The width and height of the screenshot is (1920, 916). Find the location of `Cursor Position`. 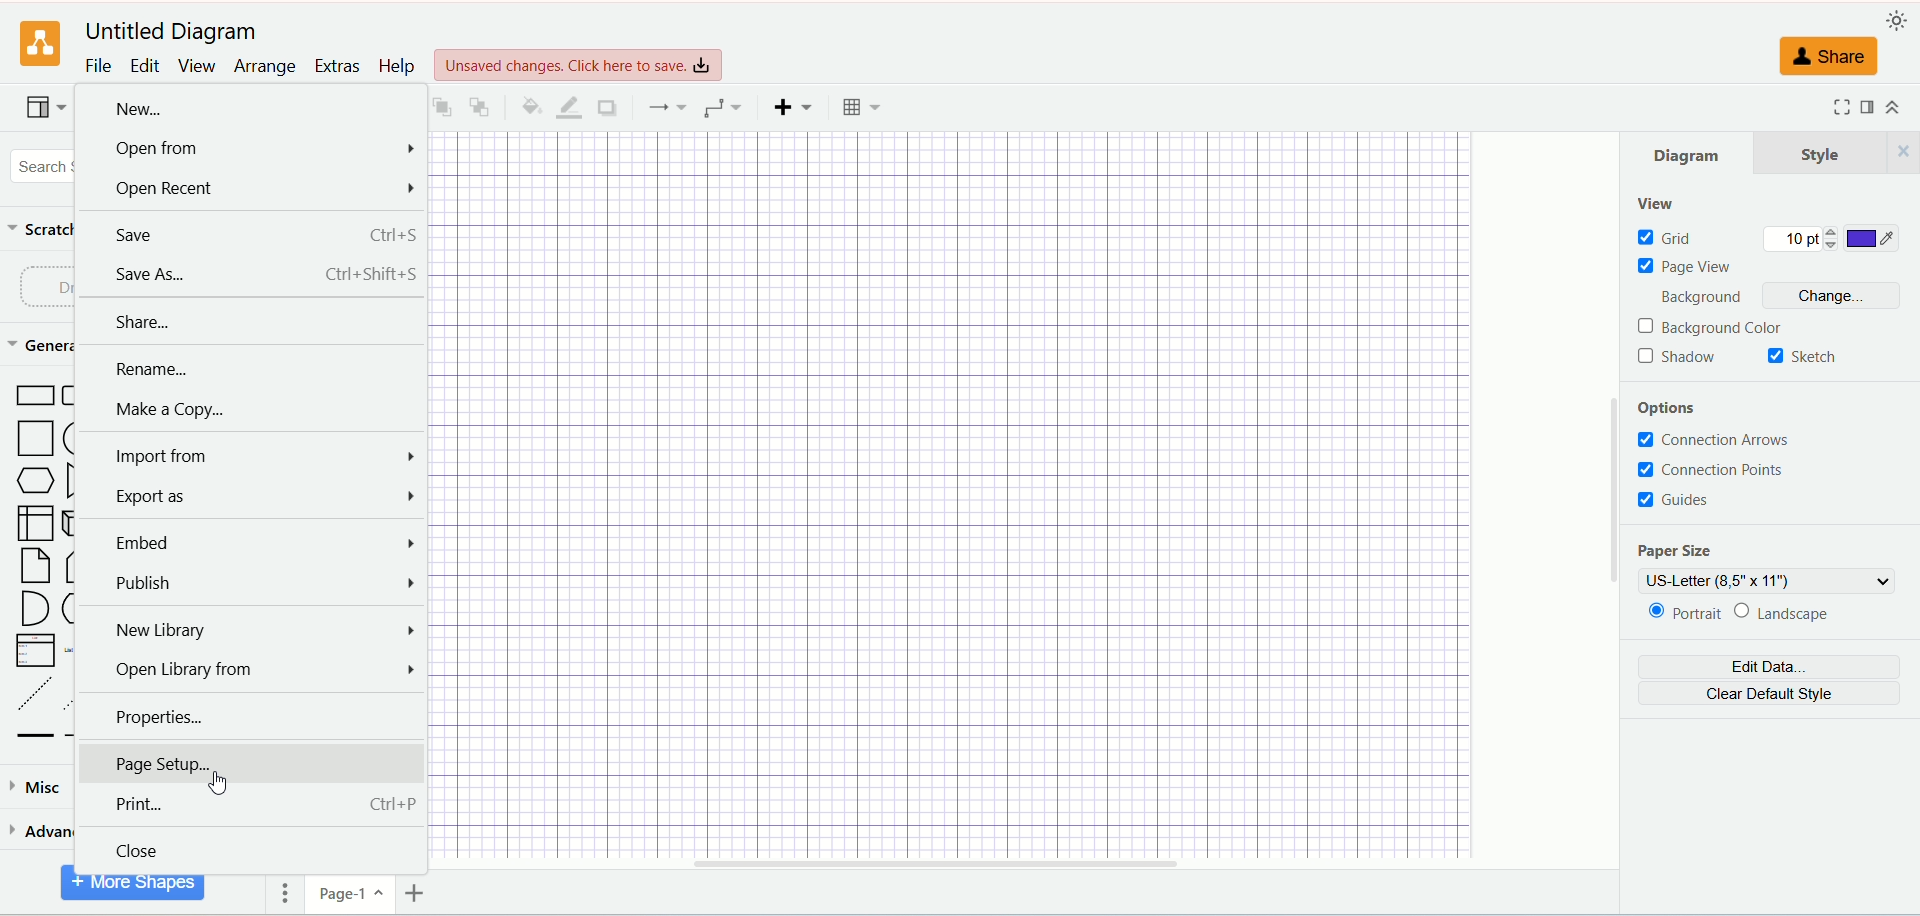

Cursor Position is located at coordinates (216, 783).